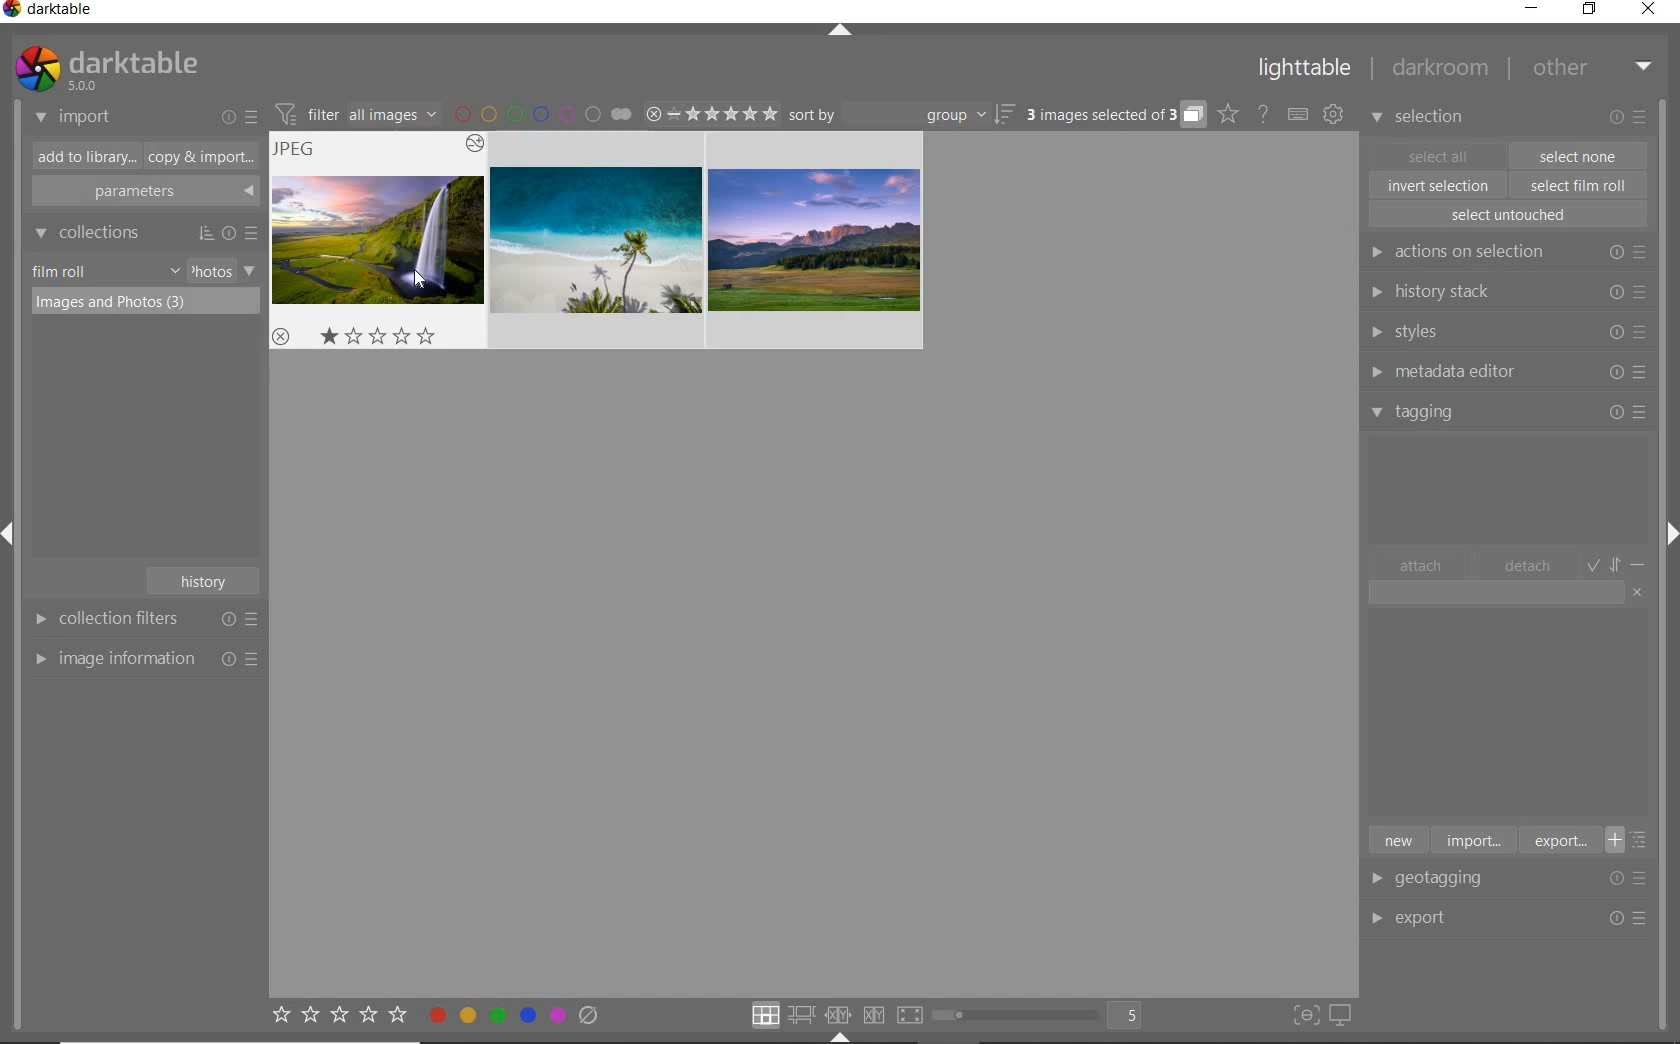  What do you see at coordinates (1333, 115) in the screenshot?
I see `show global preferences` at bounding box center [1333, 115].